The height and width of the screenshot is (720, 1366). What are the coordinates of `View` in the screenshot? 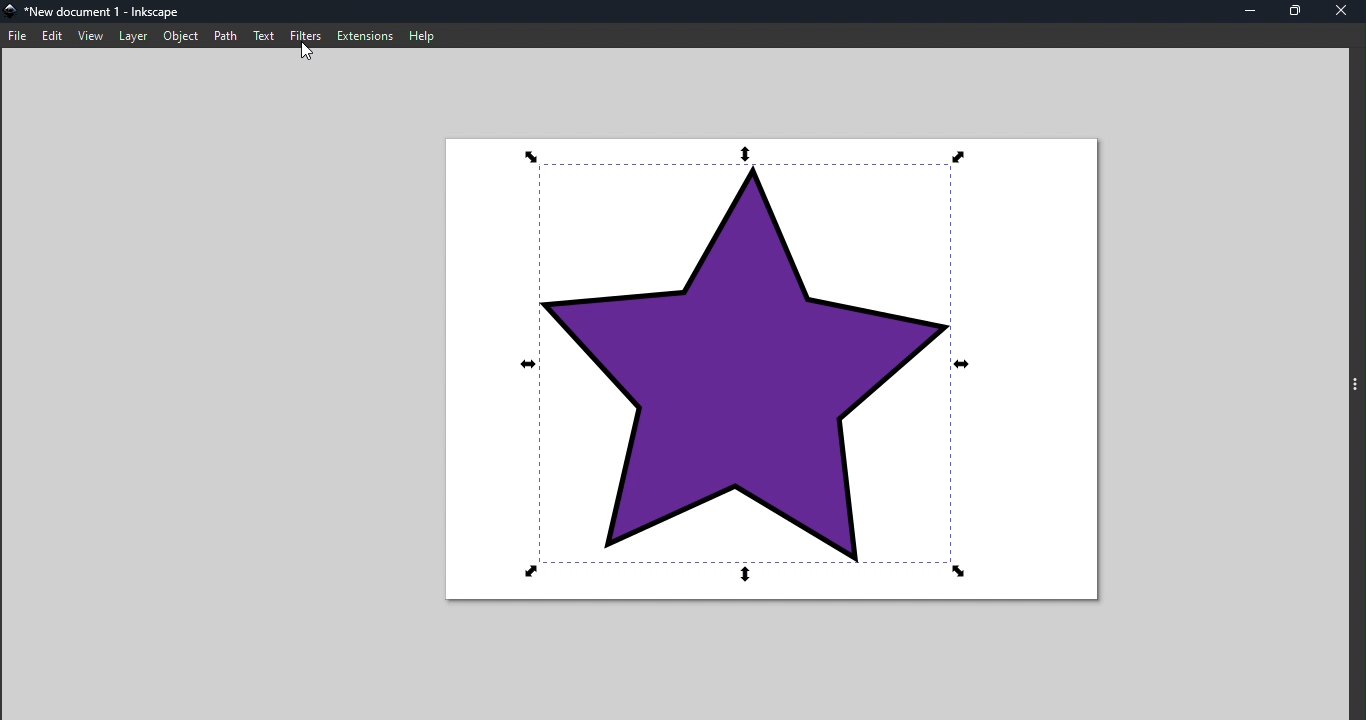 It's located at (90, 35).